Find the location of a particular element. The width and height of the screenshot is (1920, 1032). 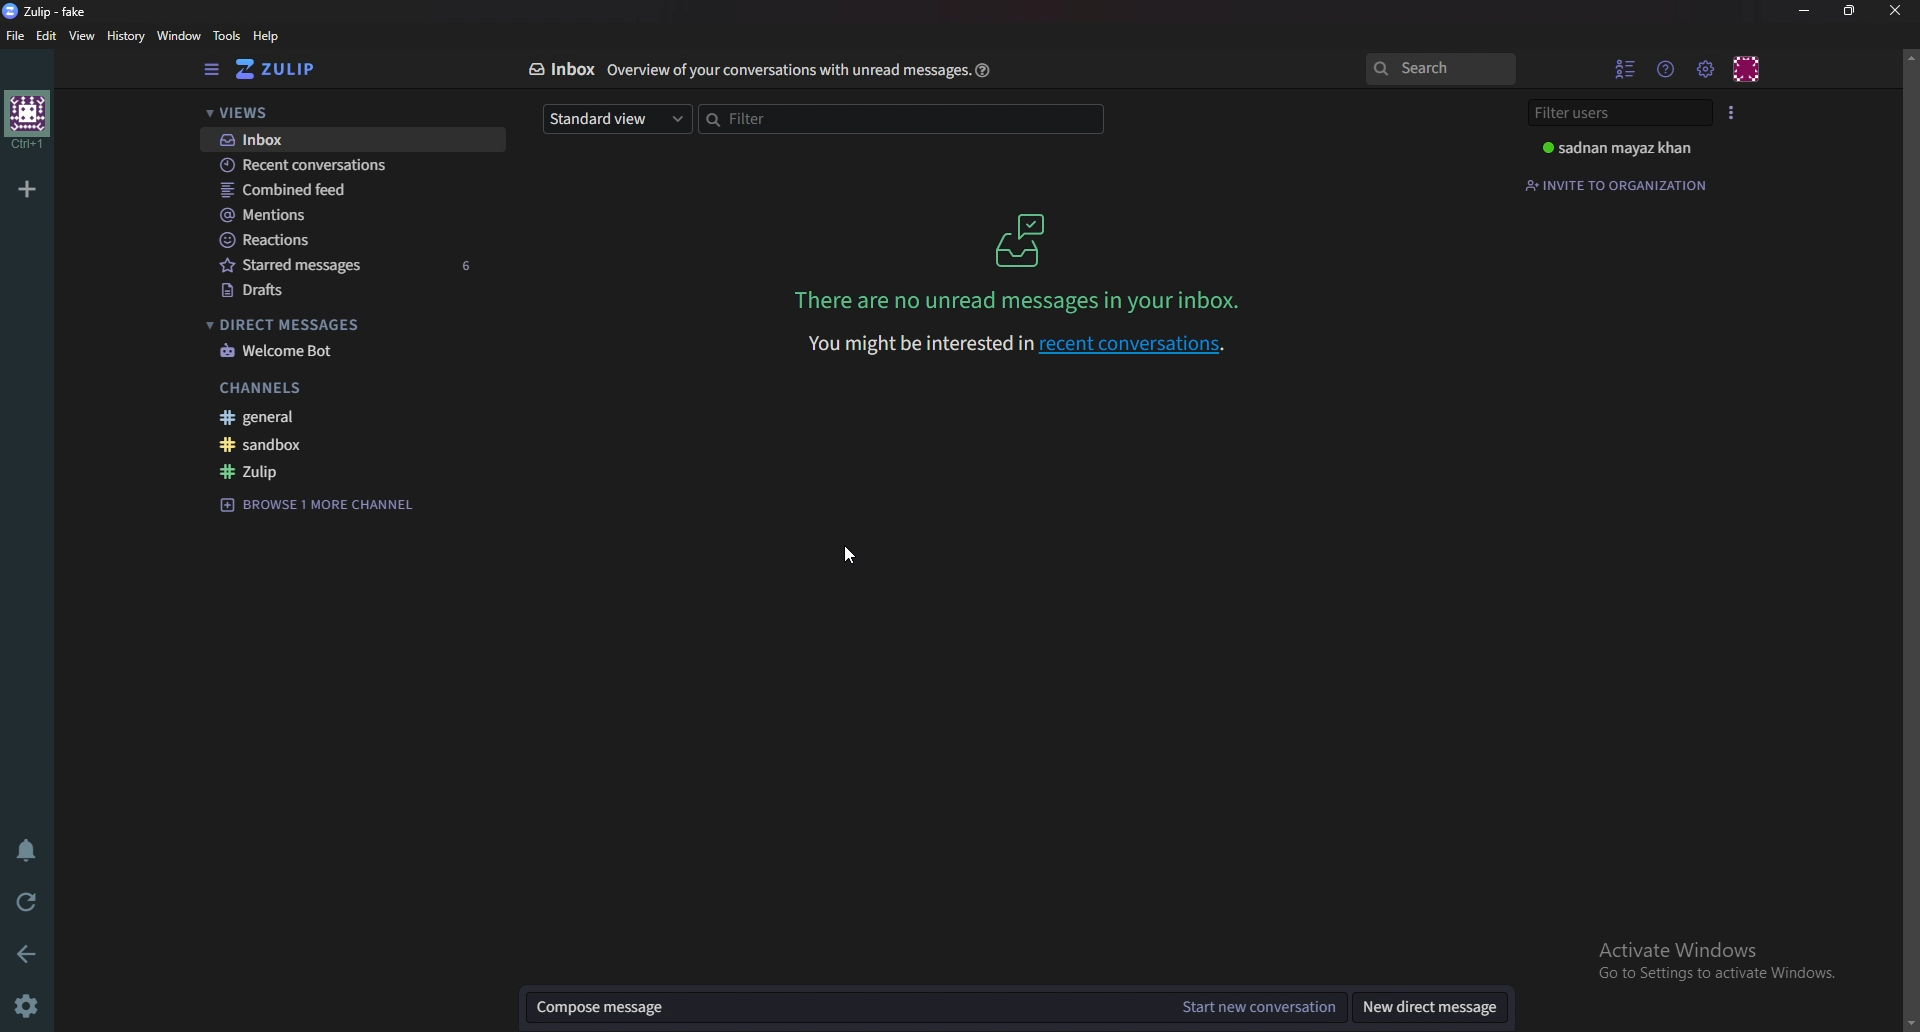

Home view is located at coordinates (289, 70).